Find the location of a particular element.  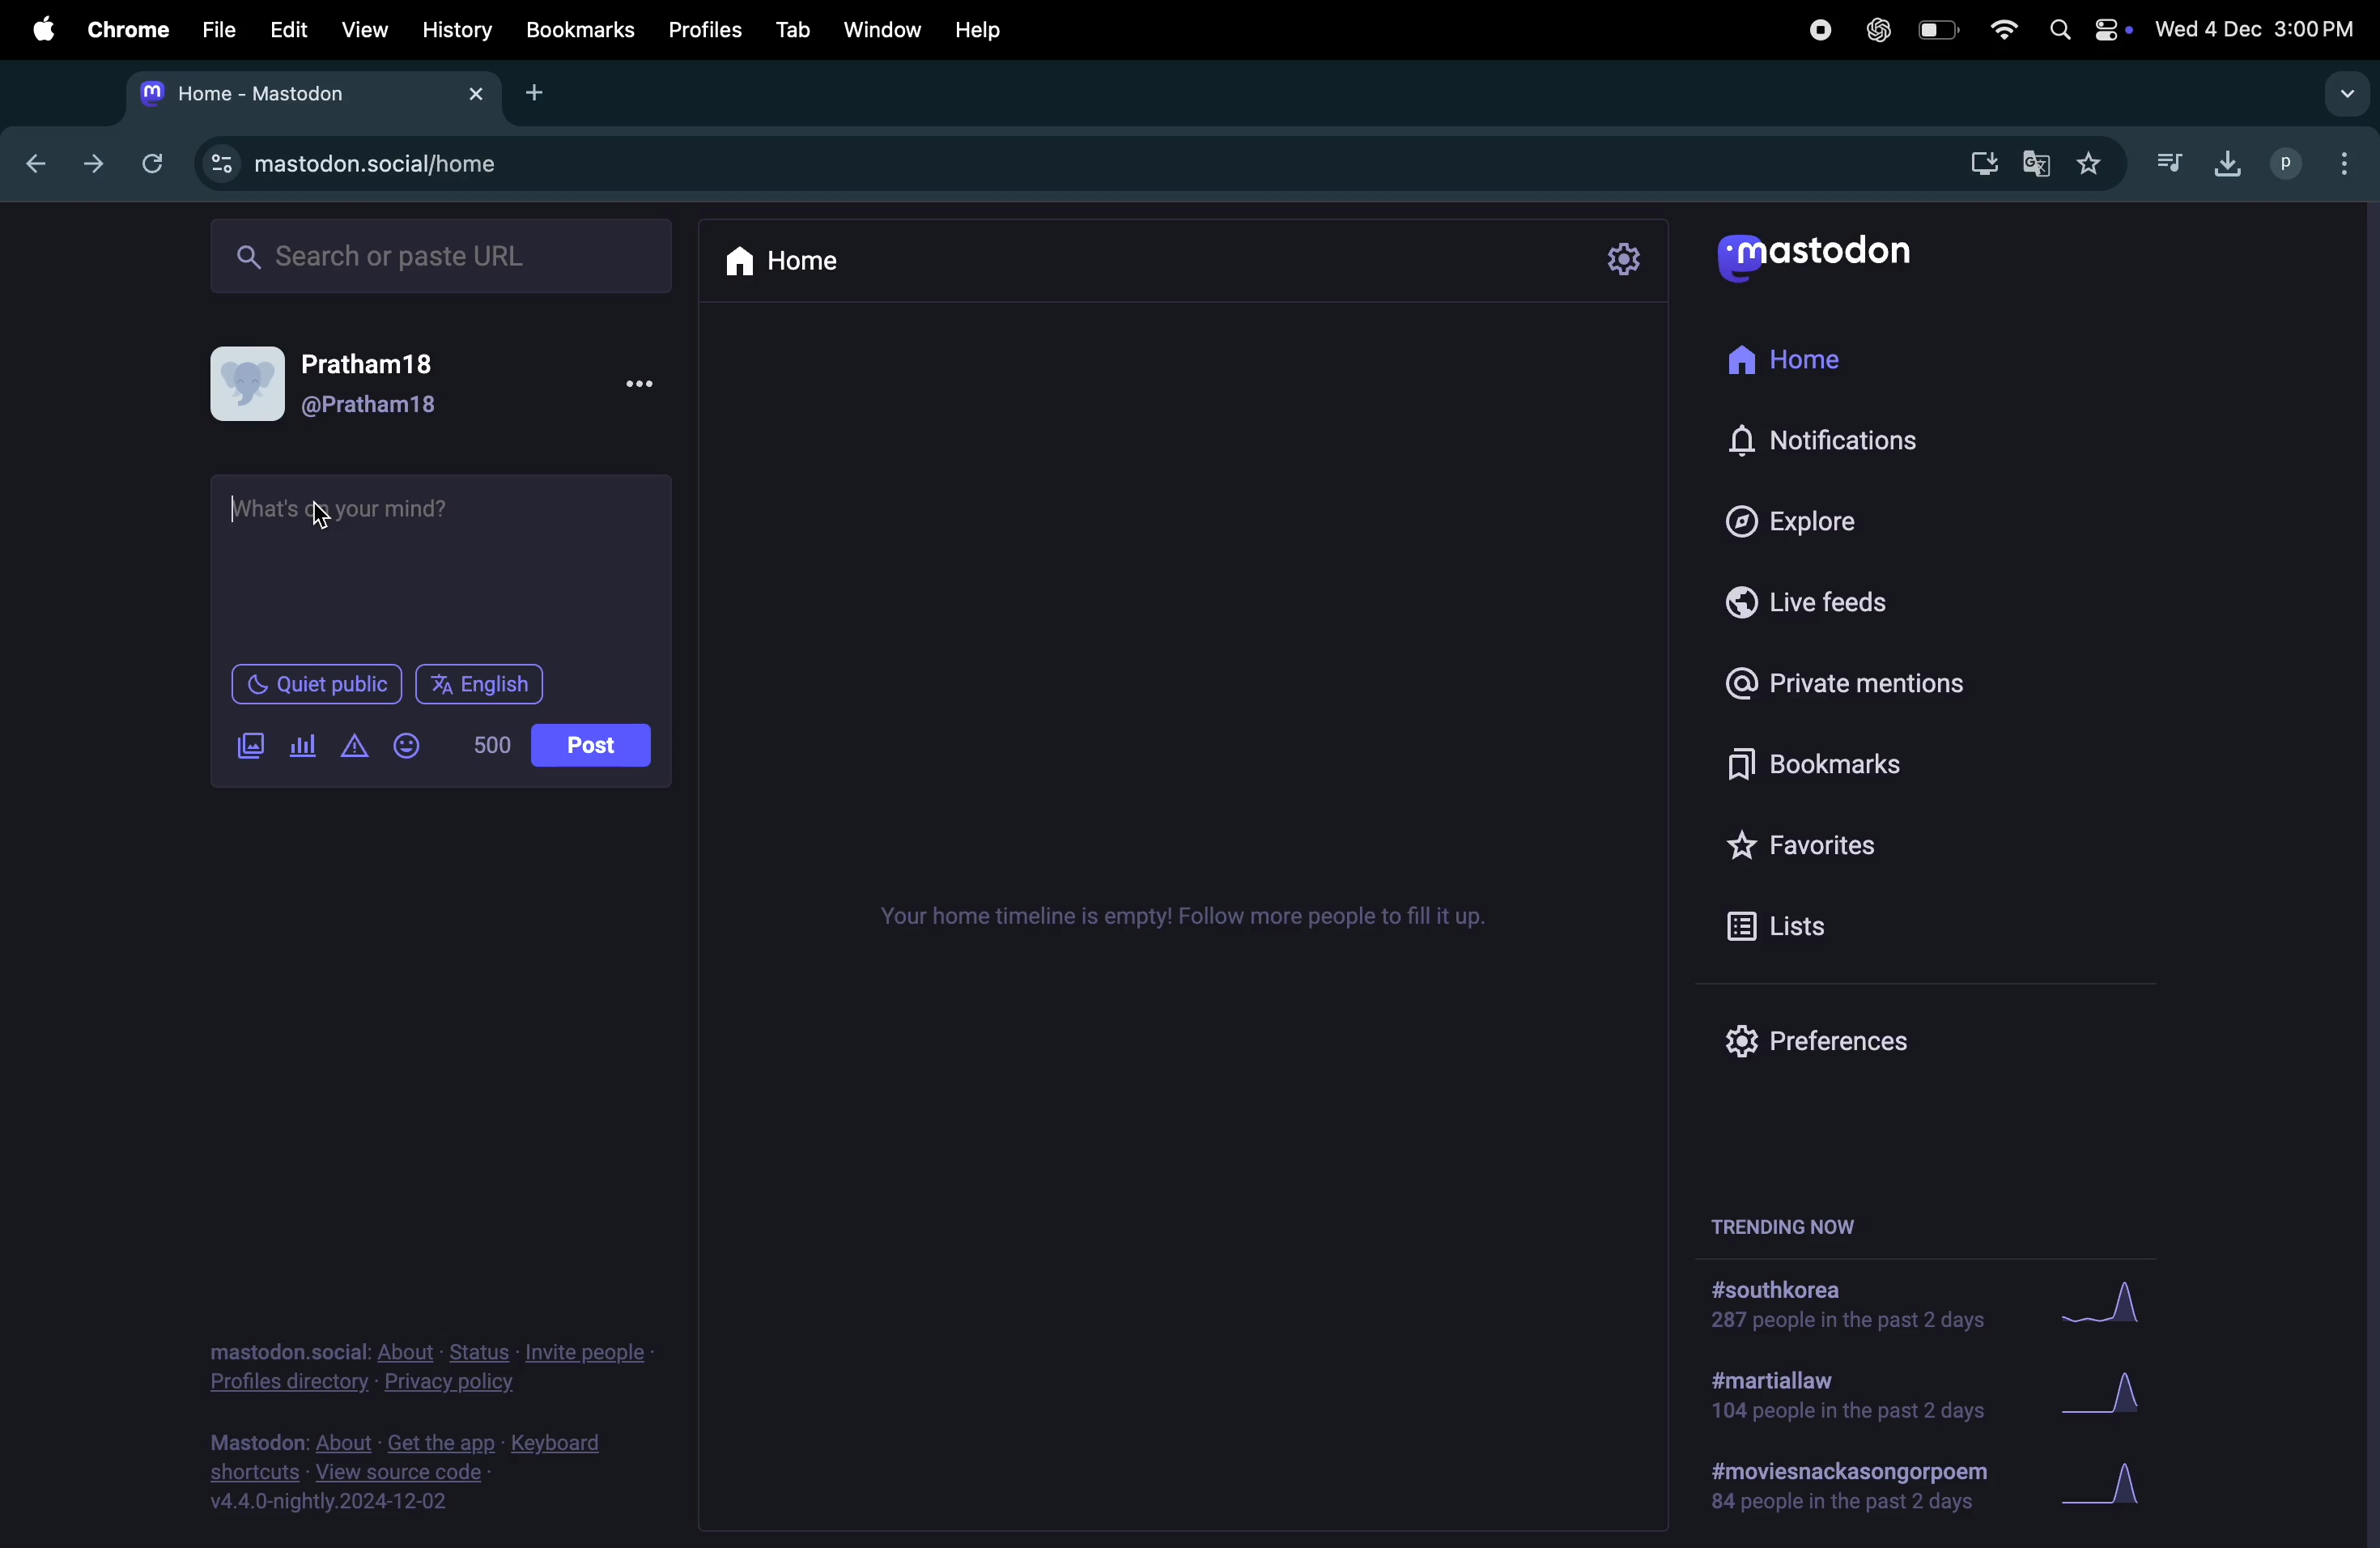

Explore is located at coordinates (1815, 520).